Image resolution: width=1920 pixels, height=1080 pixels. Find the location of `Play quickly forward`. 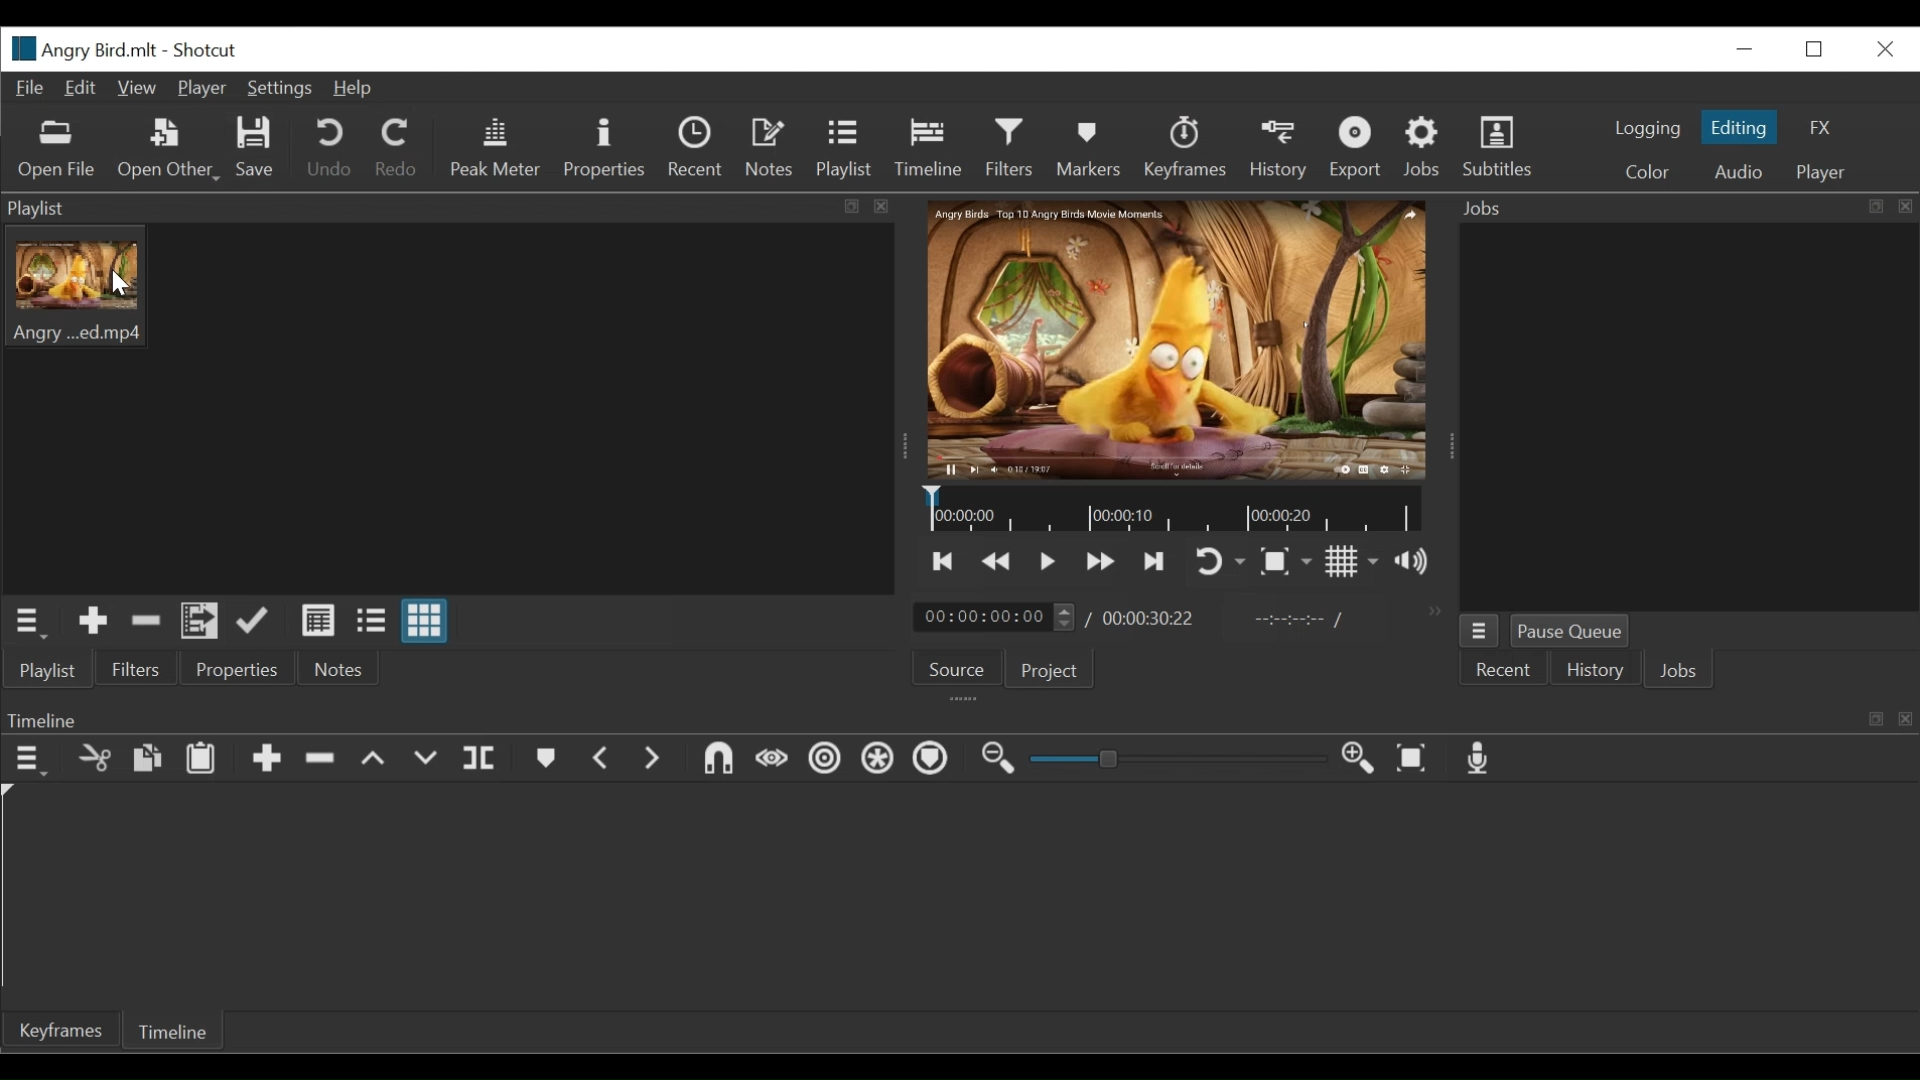

Play quickly forward is located at coordinates (1101, 562).